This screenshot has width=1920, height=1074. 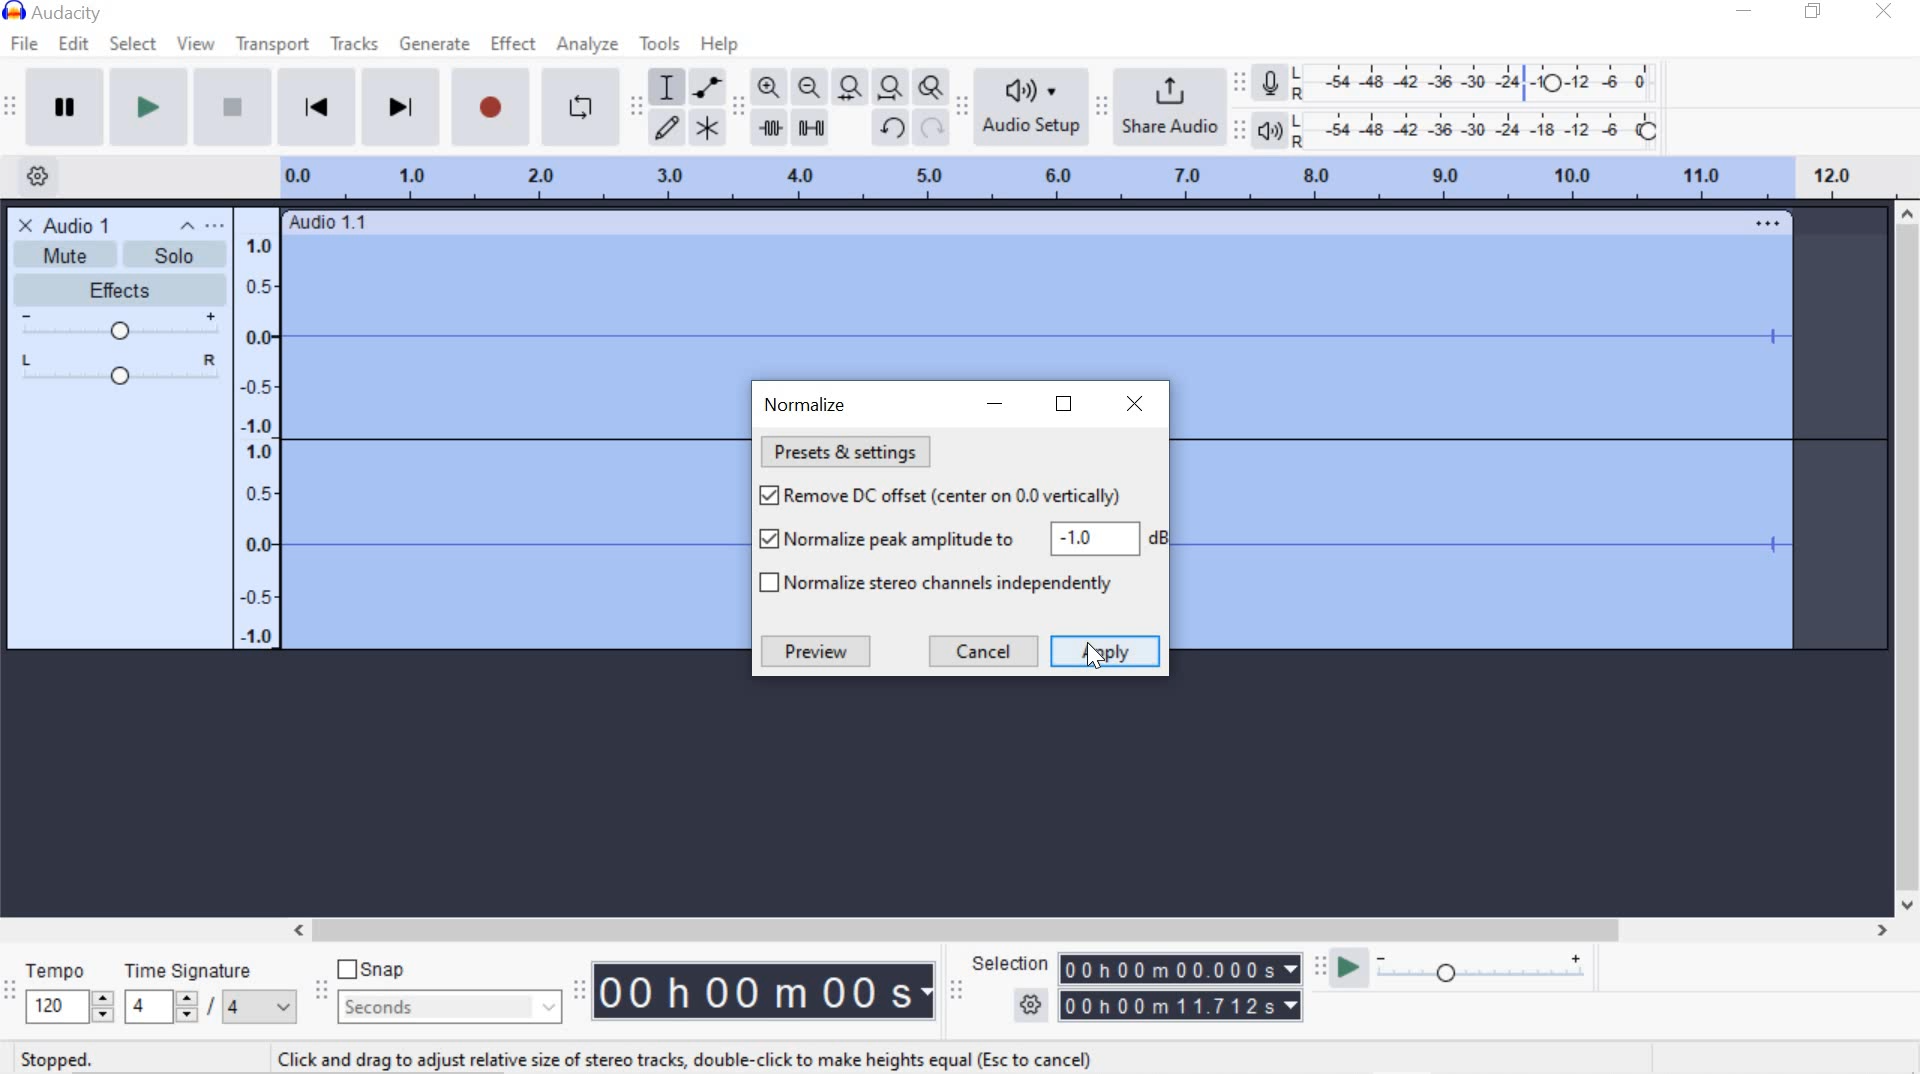 I want to click on Timeline option, so click(x=31, y=174).